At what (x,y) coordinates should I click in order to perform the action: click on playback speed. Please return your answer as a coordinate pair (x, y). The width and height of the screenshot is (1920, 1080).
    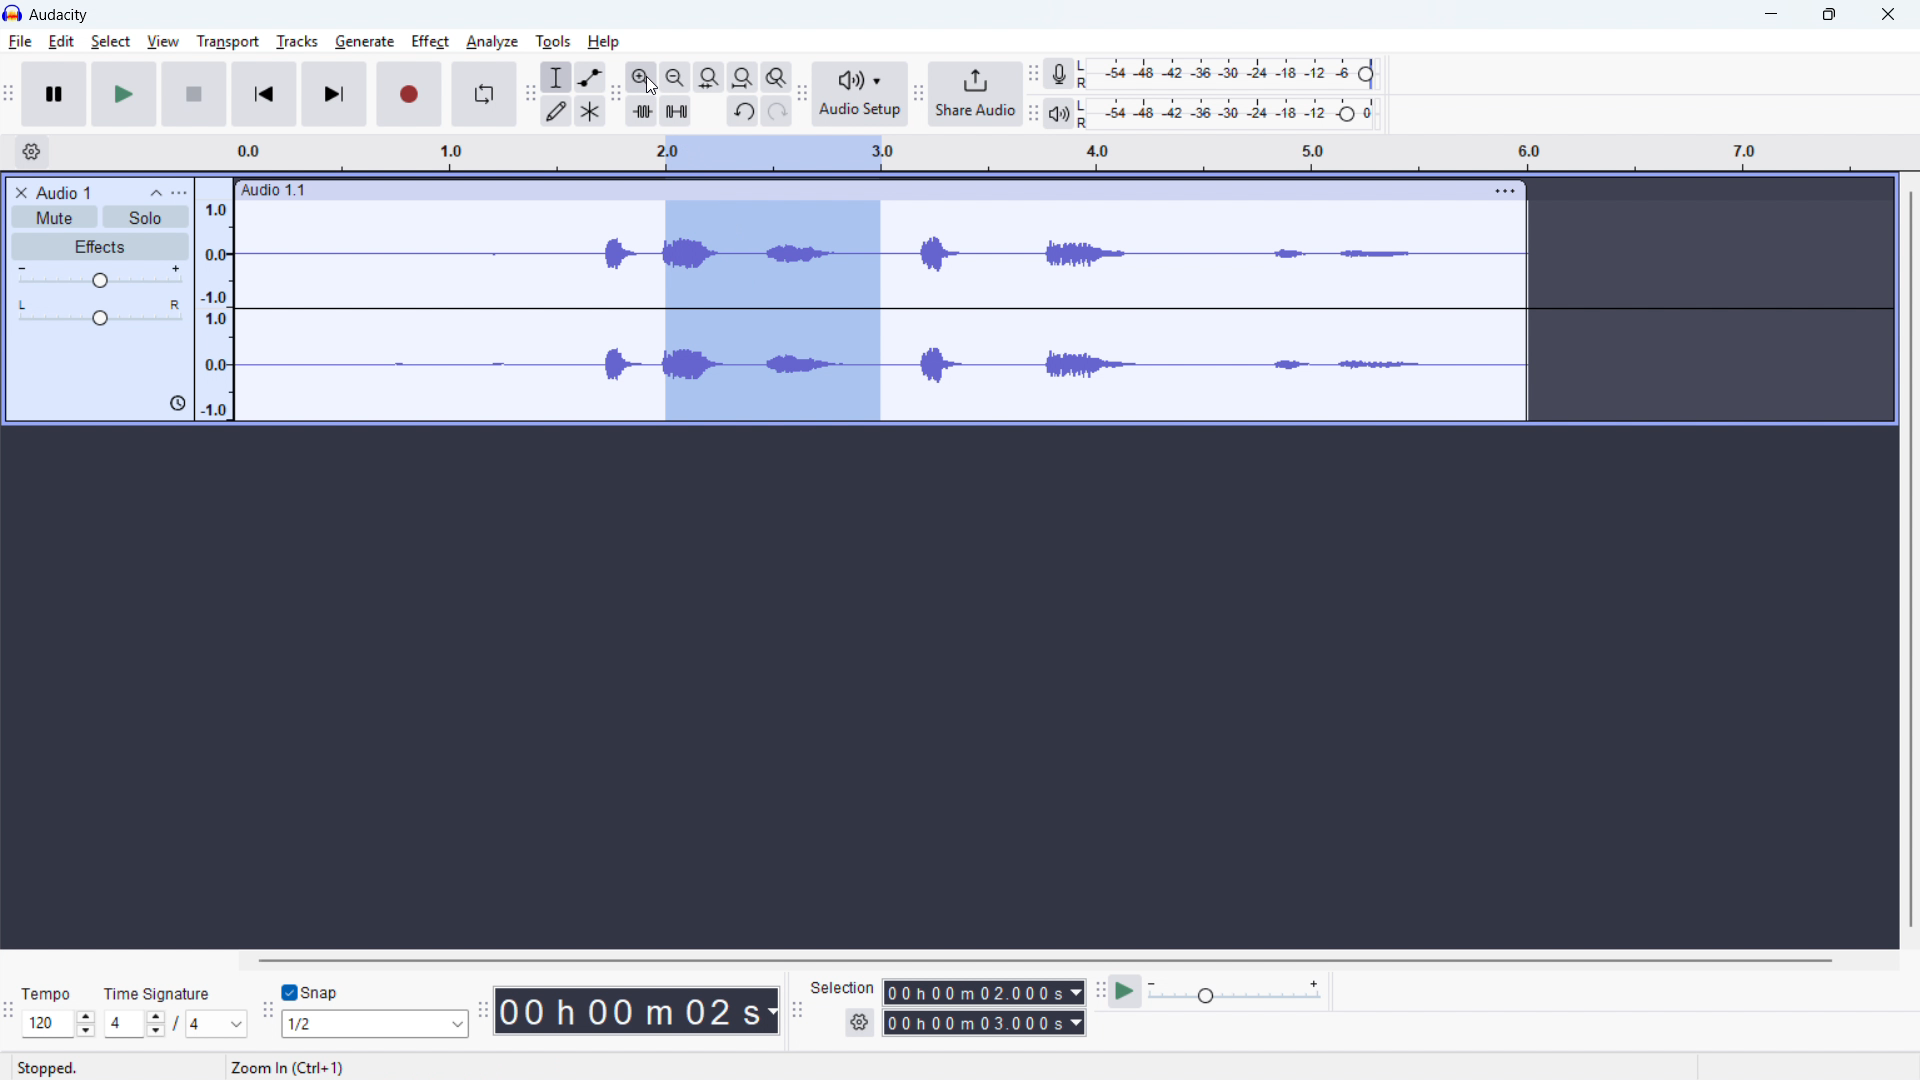
    Looking at the image, I should click on (1235, 992).